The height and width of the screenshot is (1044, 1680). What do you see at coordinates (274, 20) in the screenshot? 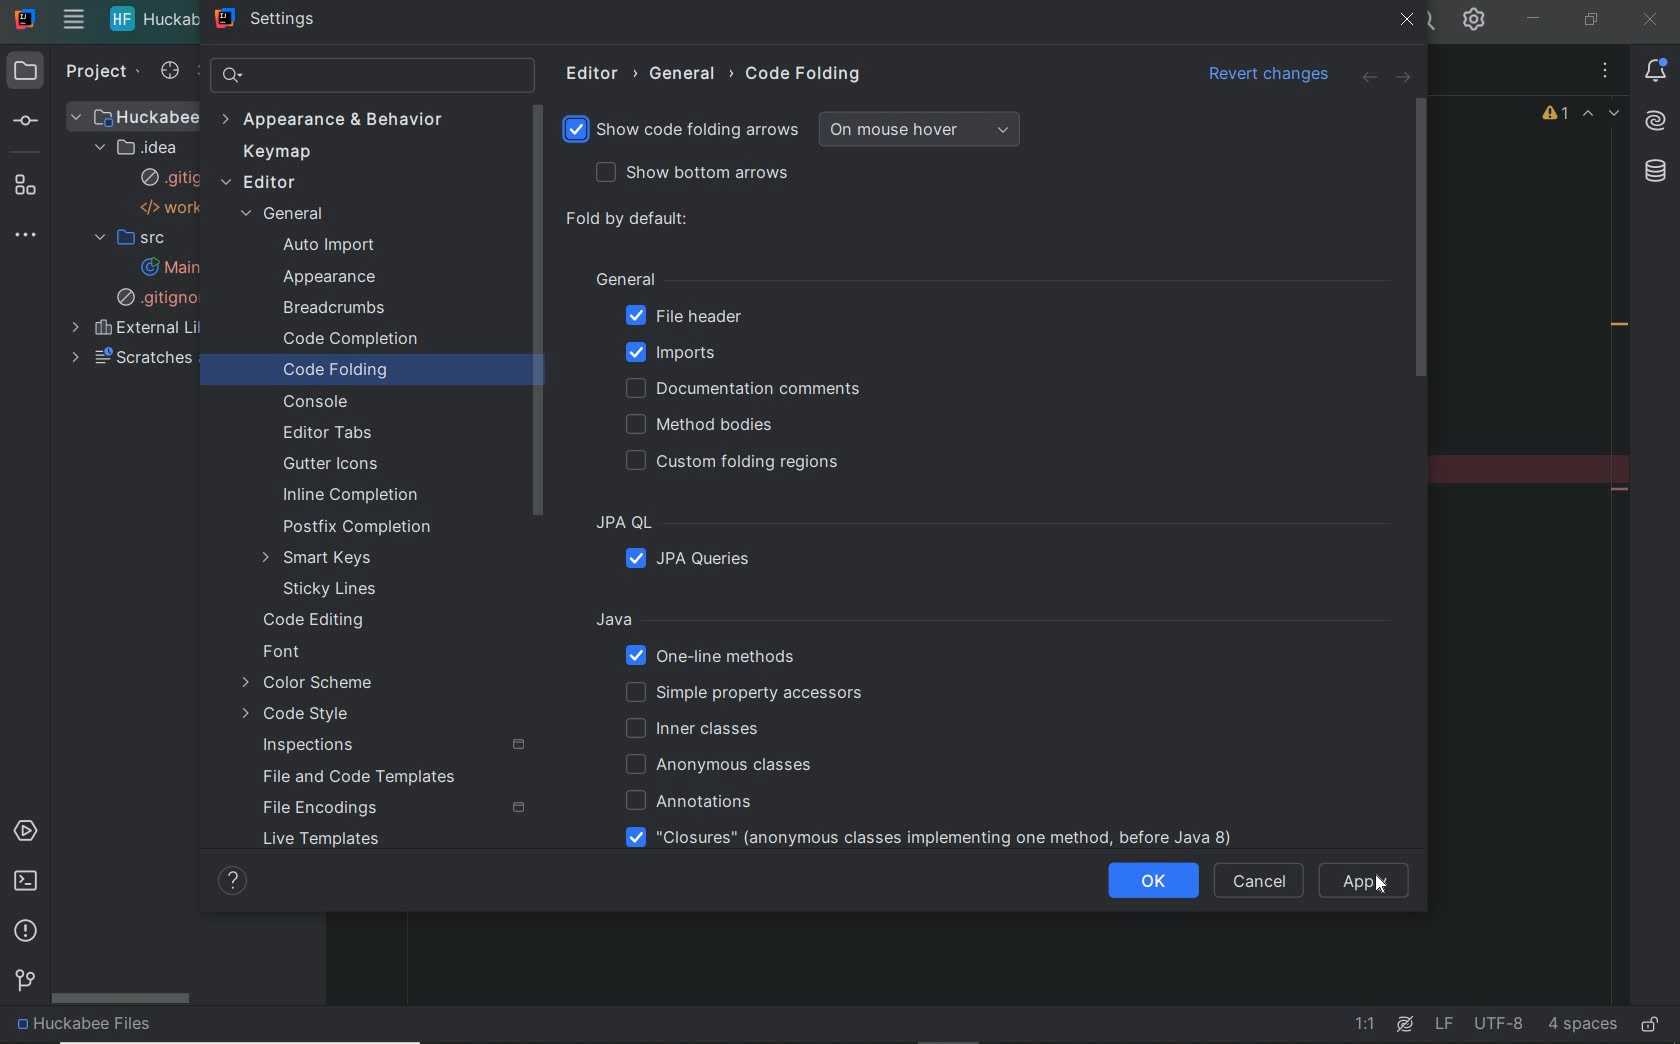
I see `settings` at bounding box center [274, 20].